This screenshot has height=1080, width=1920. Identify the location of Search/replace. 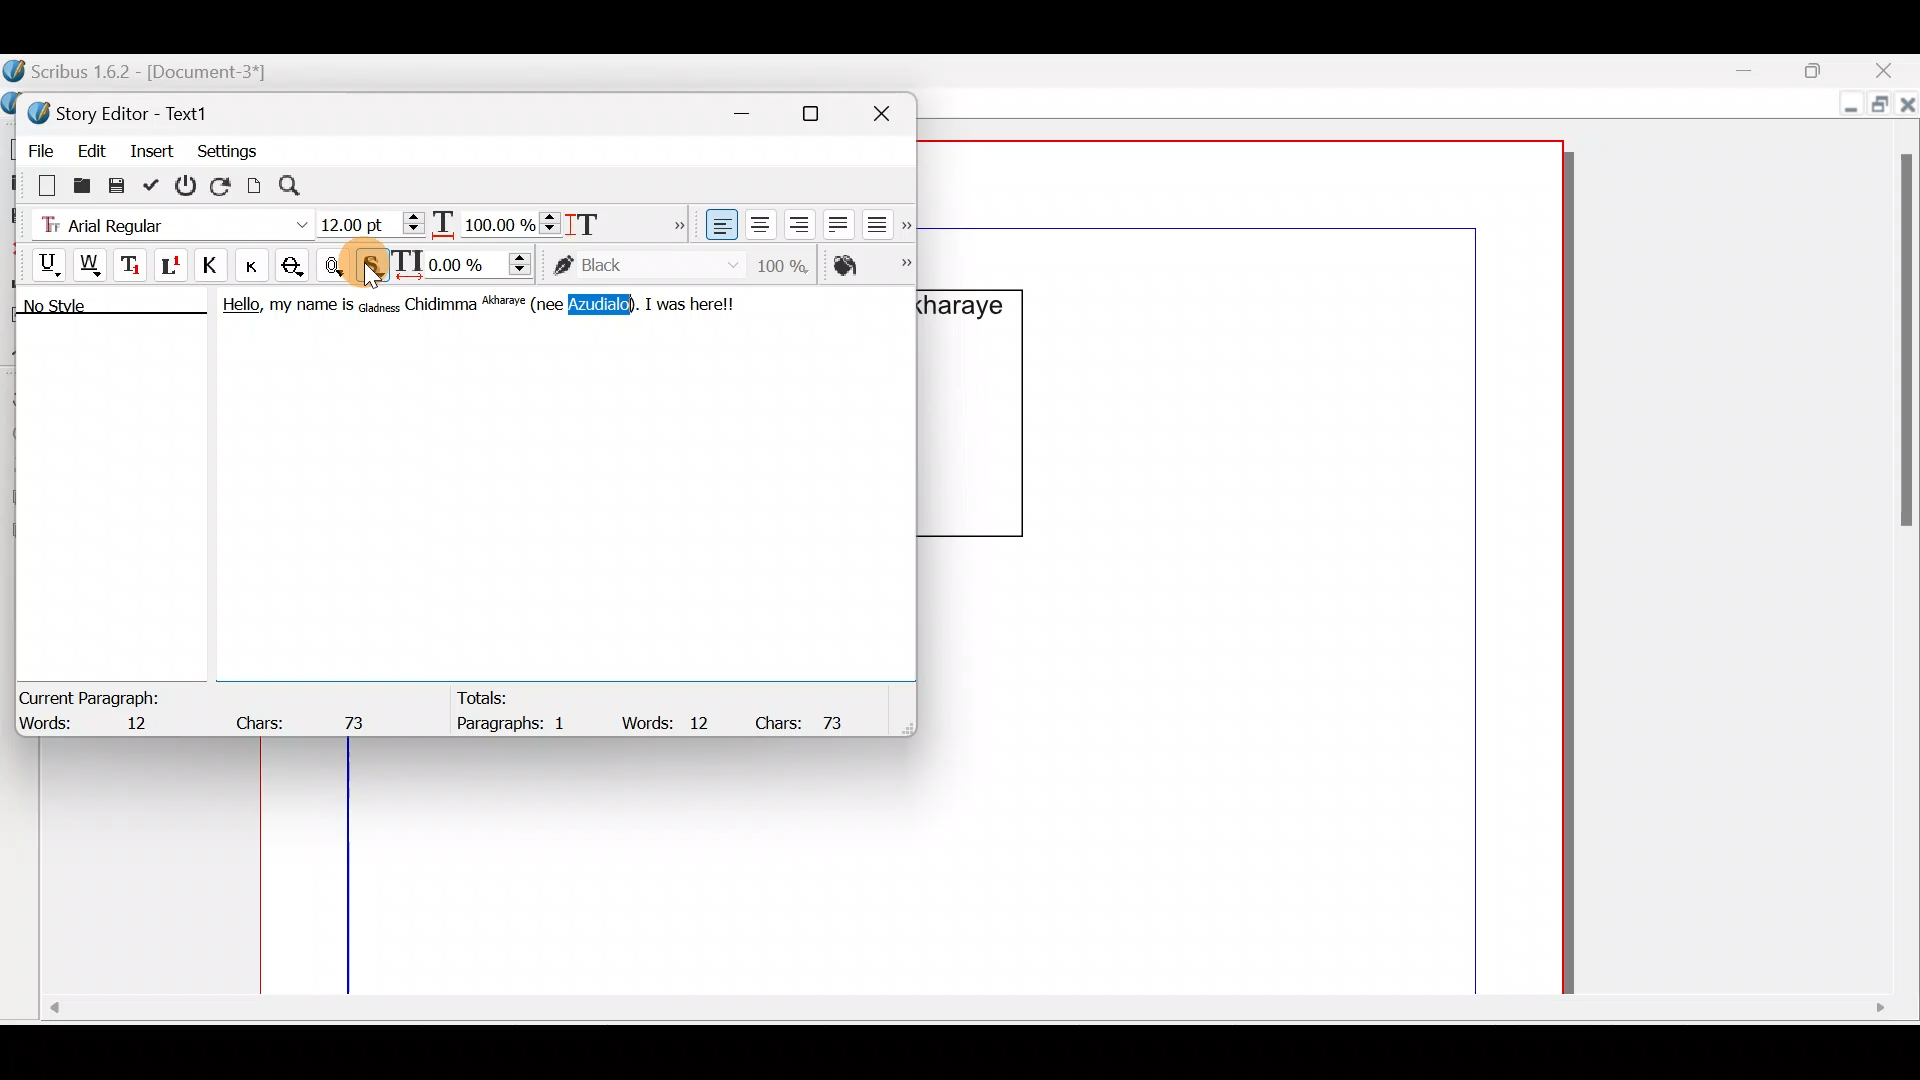
(301, 186).